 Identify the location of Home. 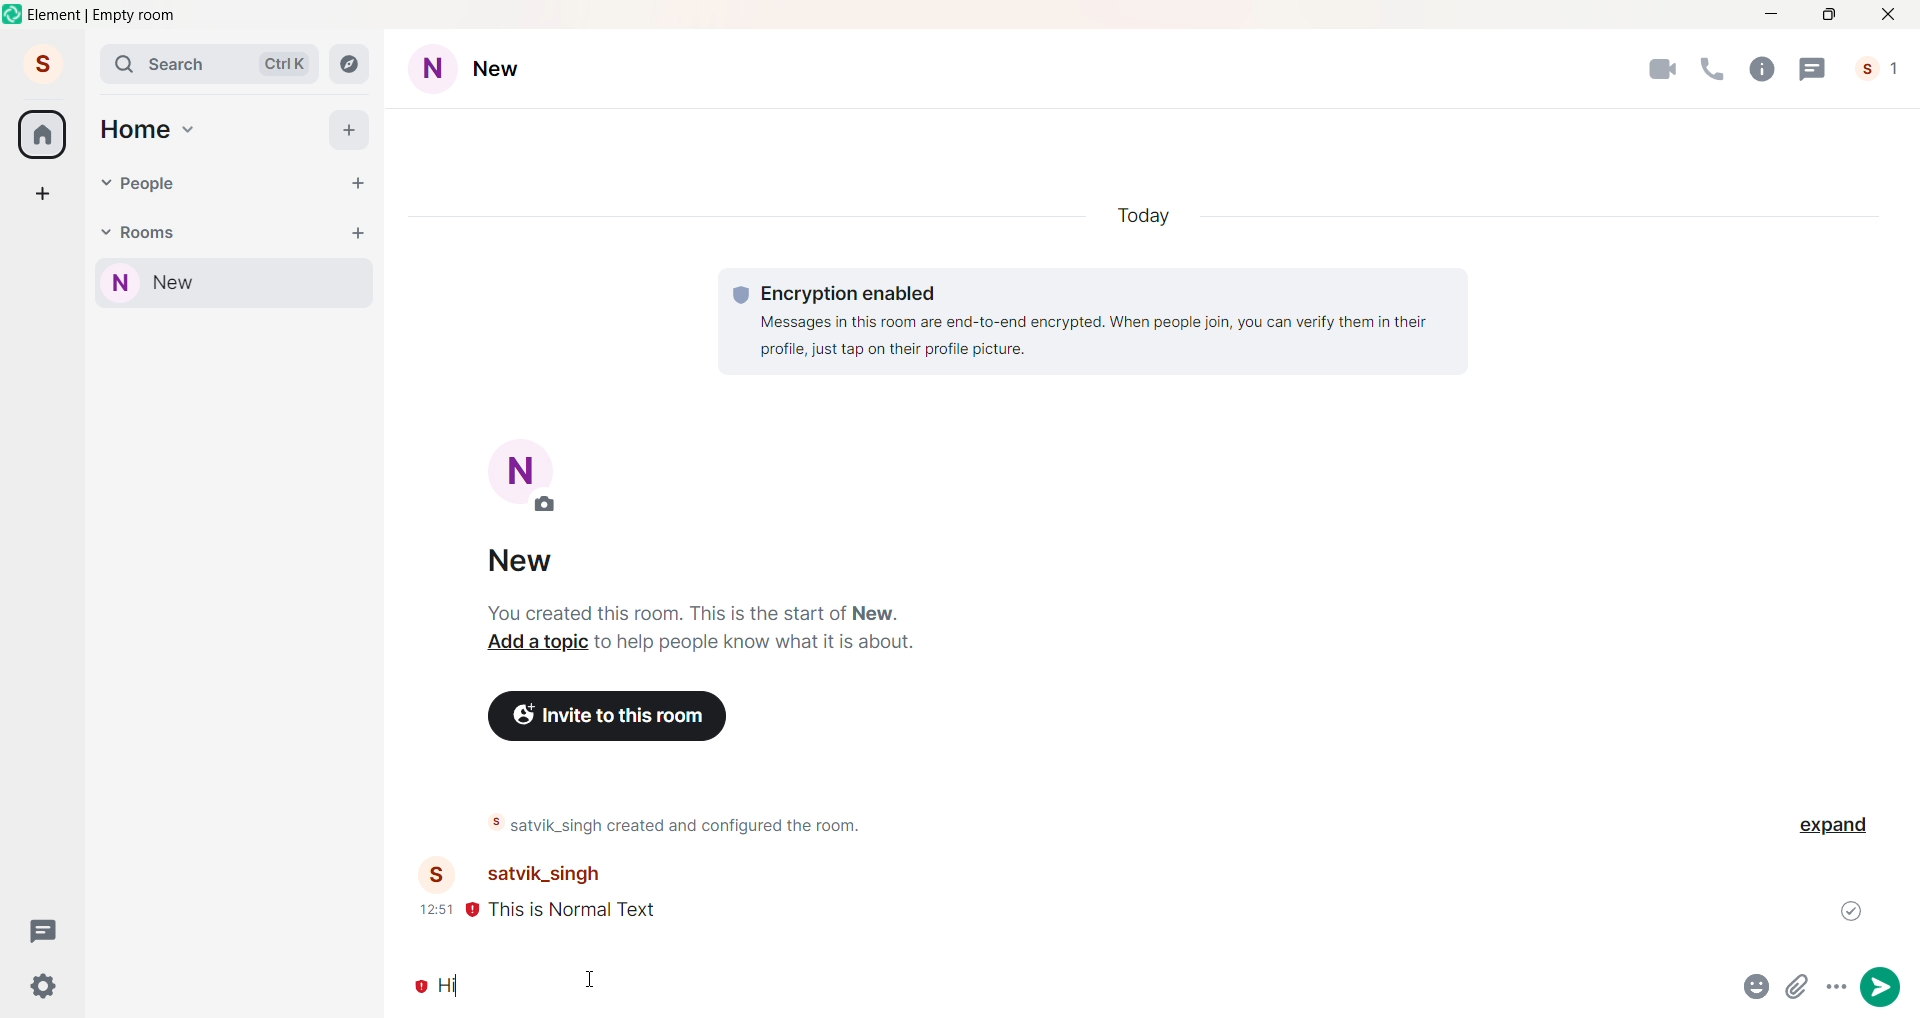
(42, 134).